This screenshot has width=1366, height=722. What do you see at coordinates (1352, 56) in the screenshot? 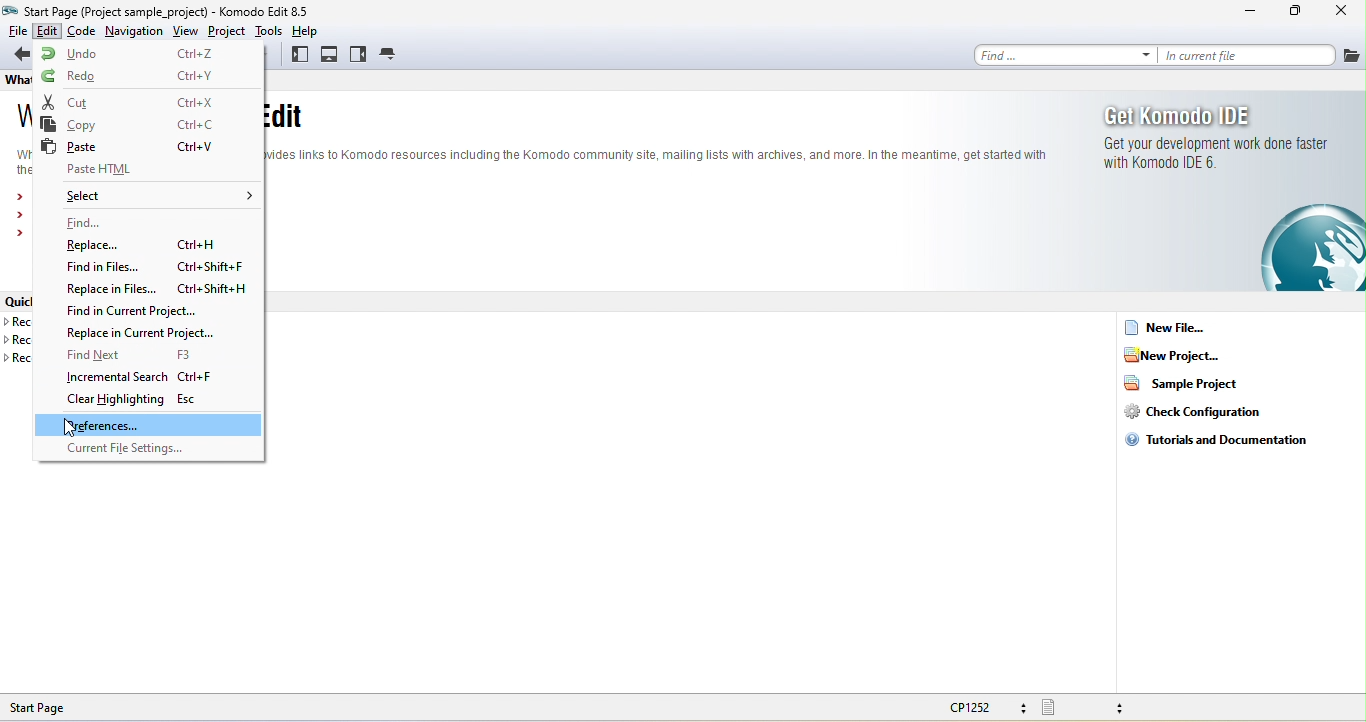
I see `files` at bounding box center [1352, 56].